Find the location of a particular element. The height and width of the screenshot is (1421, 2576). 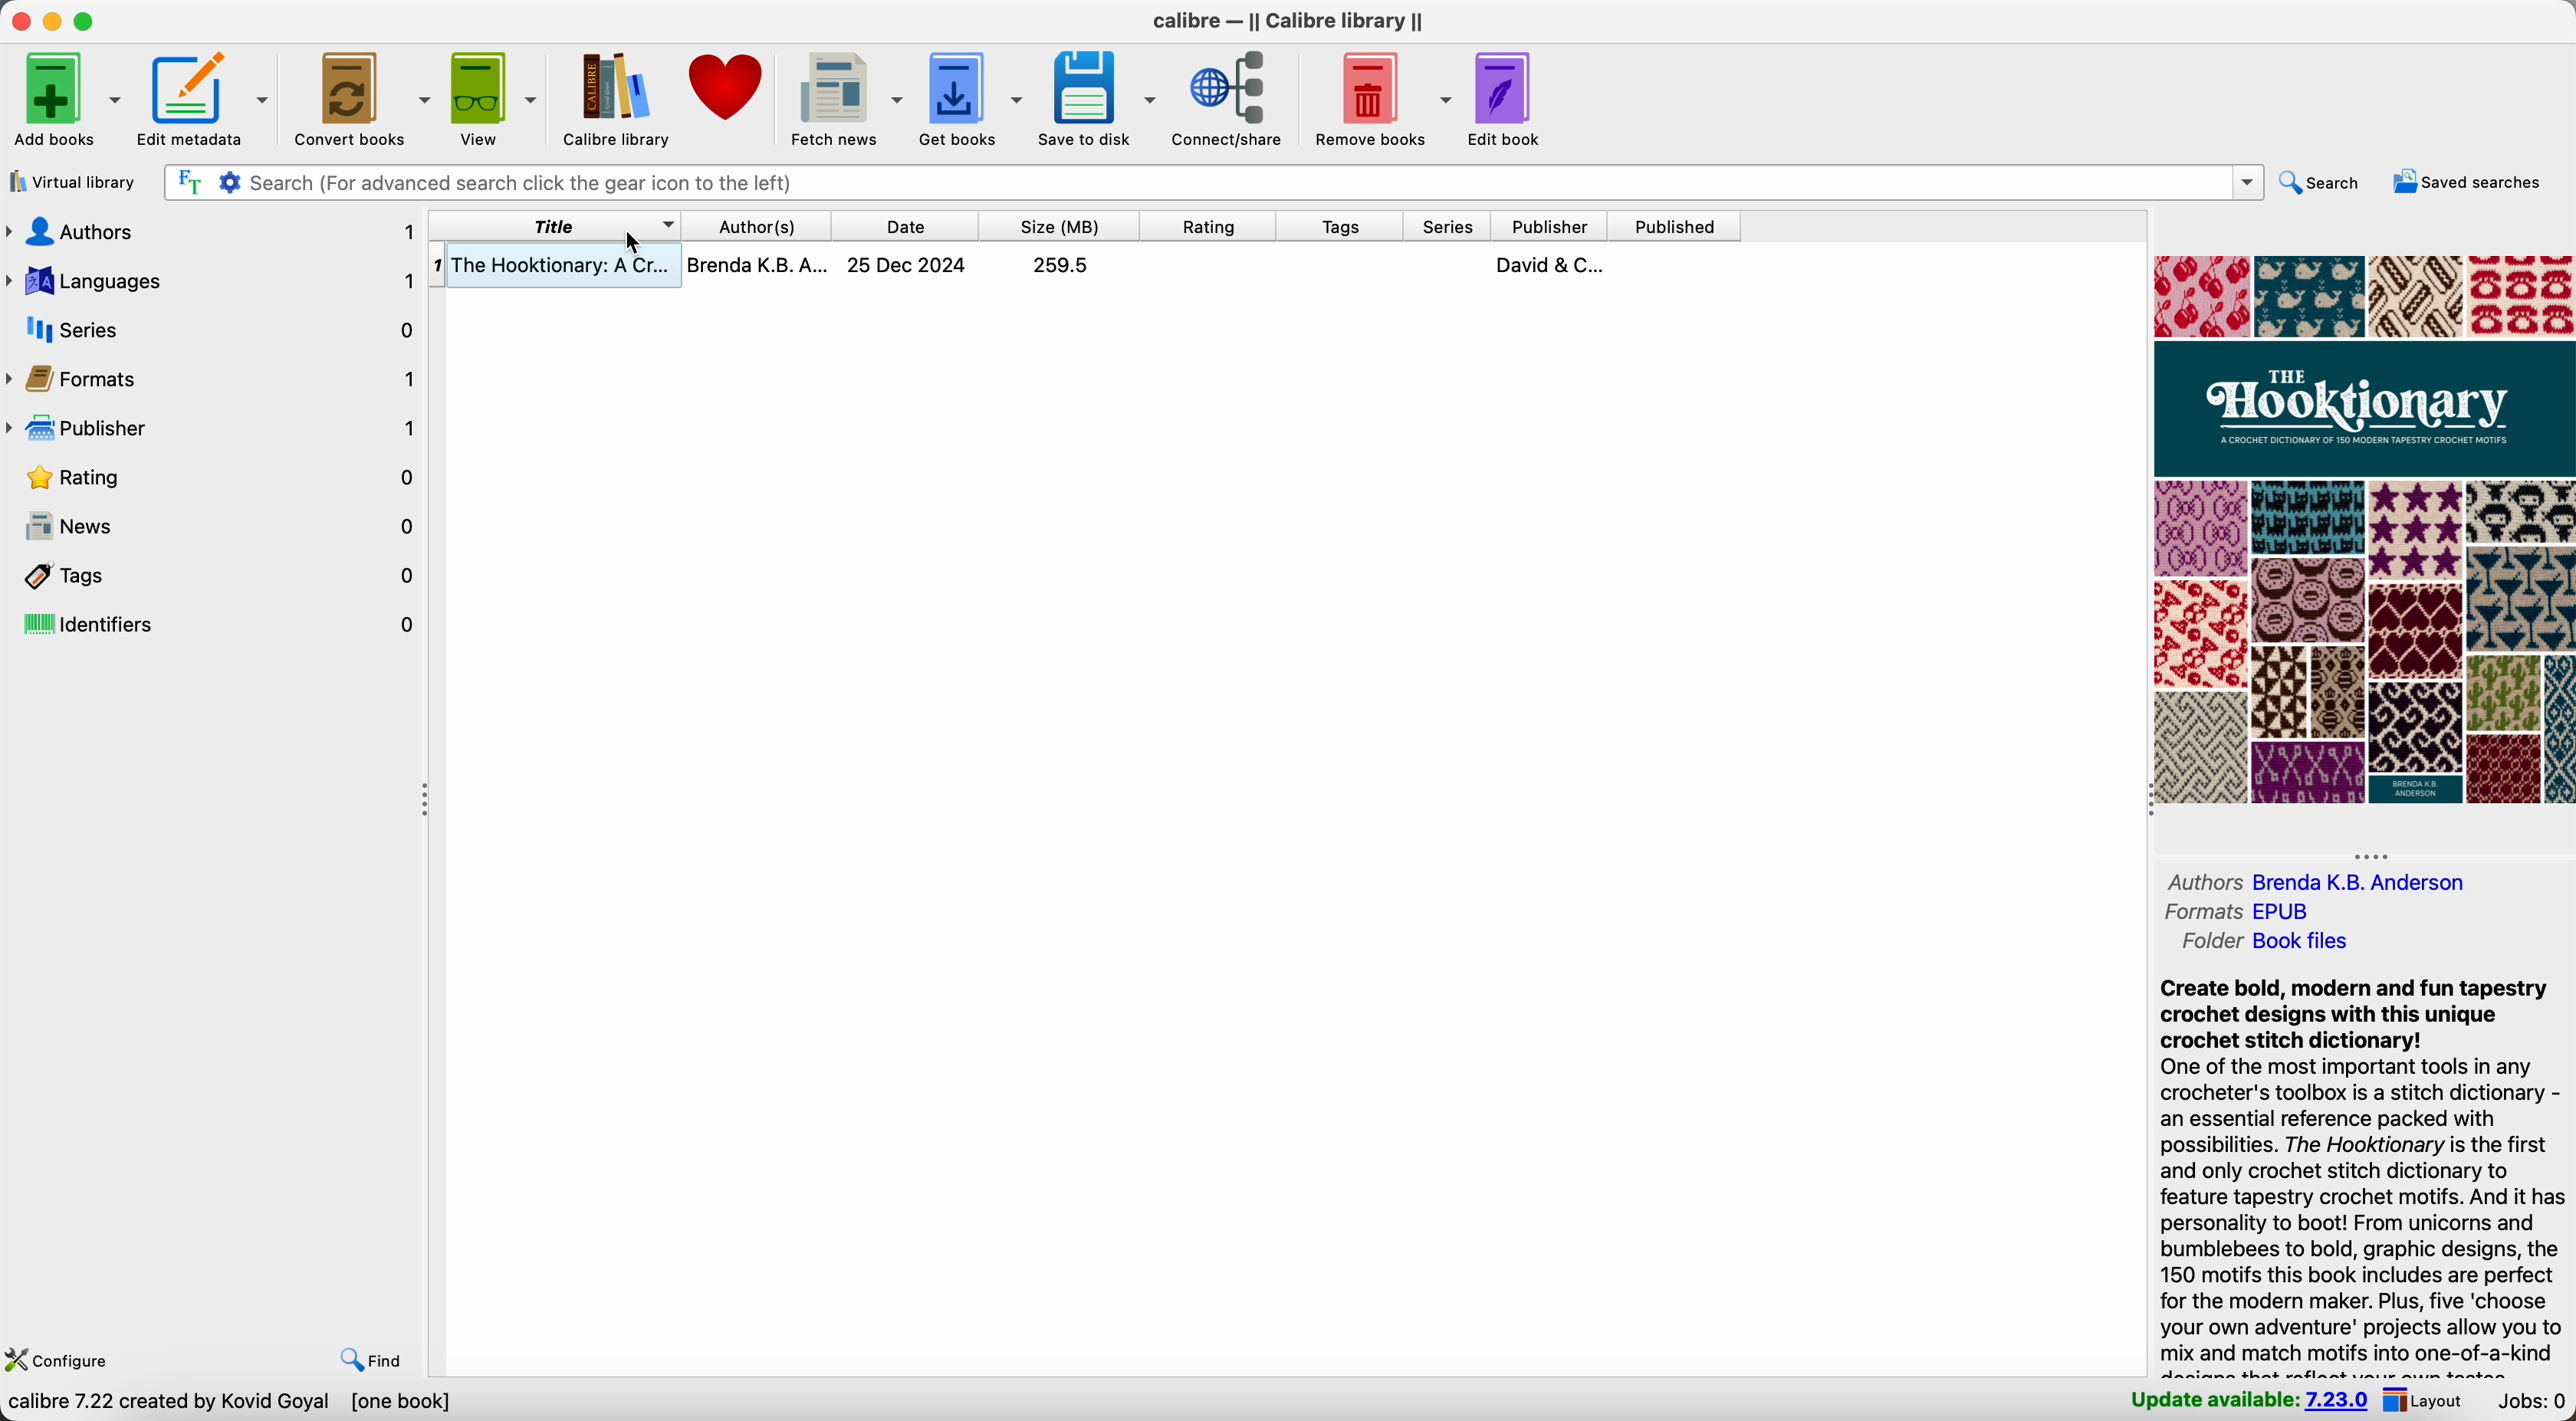

update available is located at coordinates (2251, 1401).